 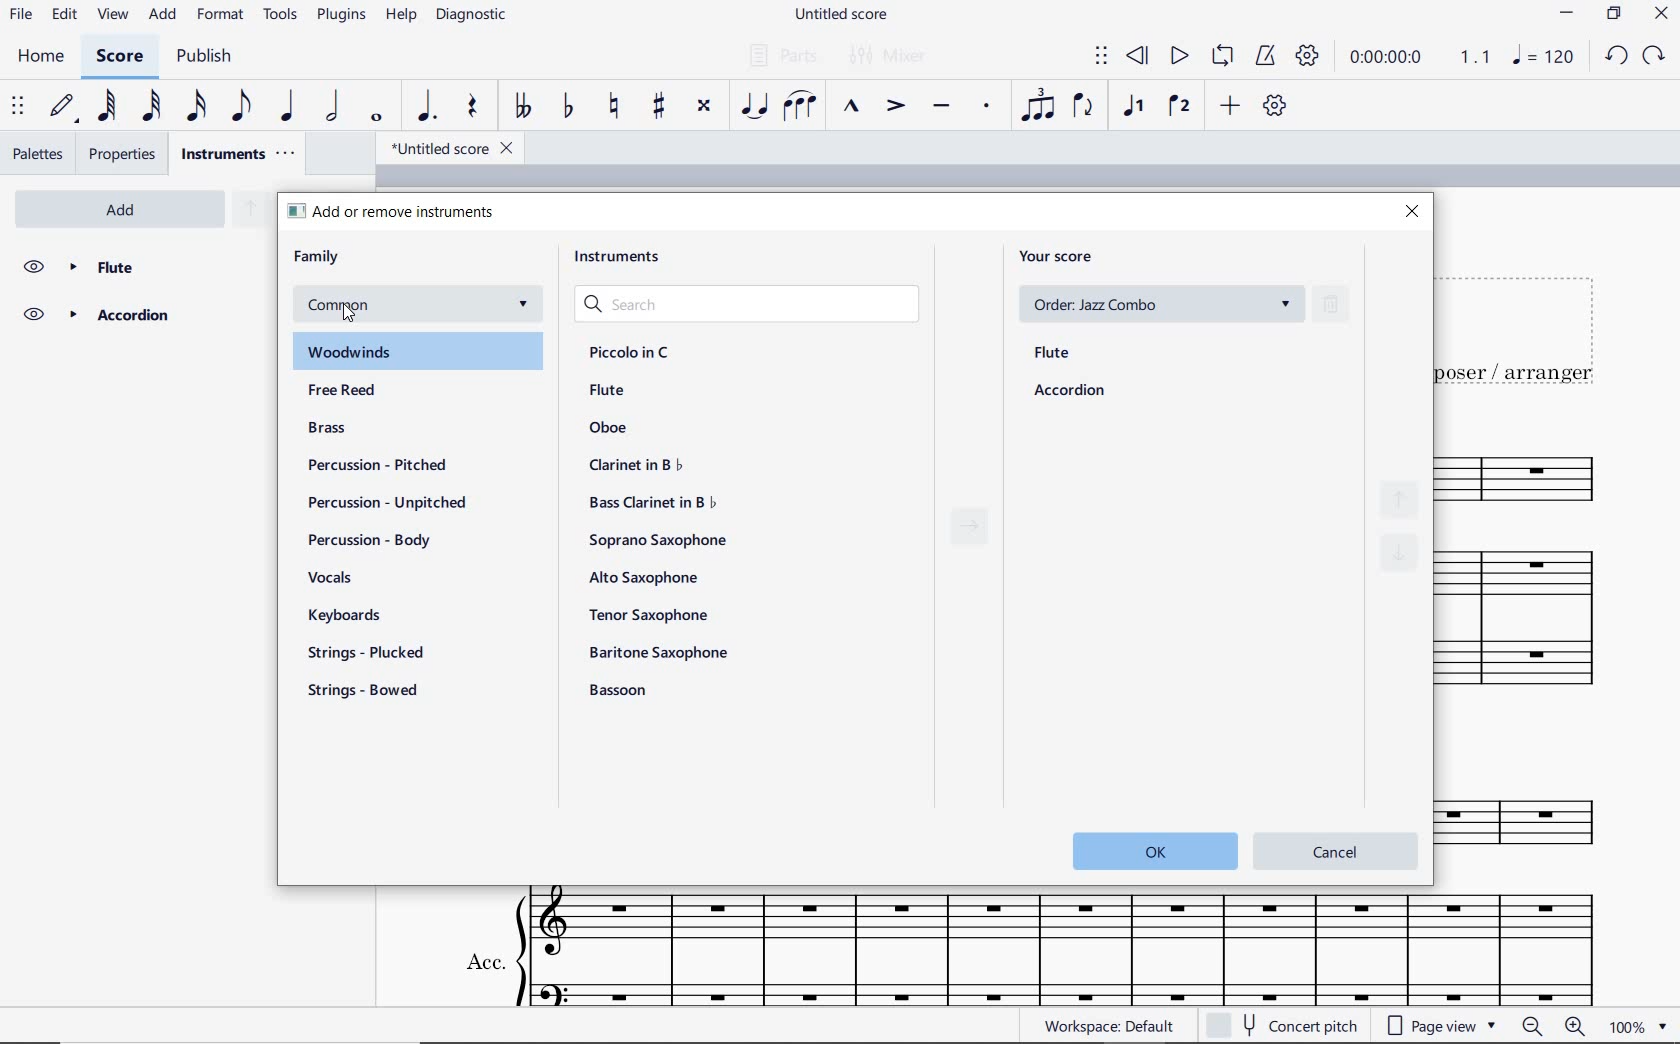 What do you see at coordinates (20, 13) in the screenshot?
I see `FILE` at bounding box center [20, 13].